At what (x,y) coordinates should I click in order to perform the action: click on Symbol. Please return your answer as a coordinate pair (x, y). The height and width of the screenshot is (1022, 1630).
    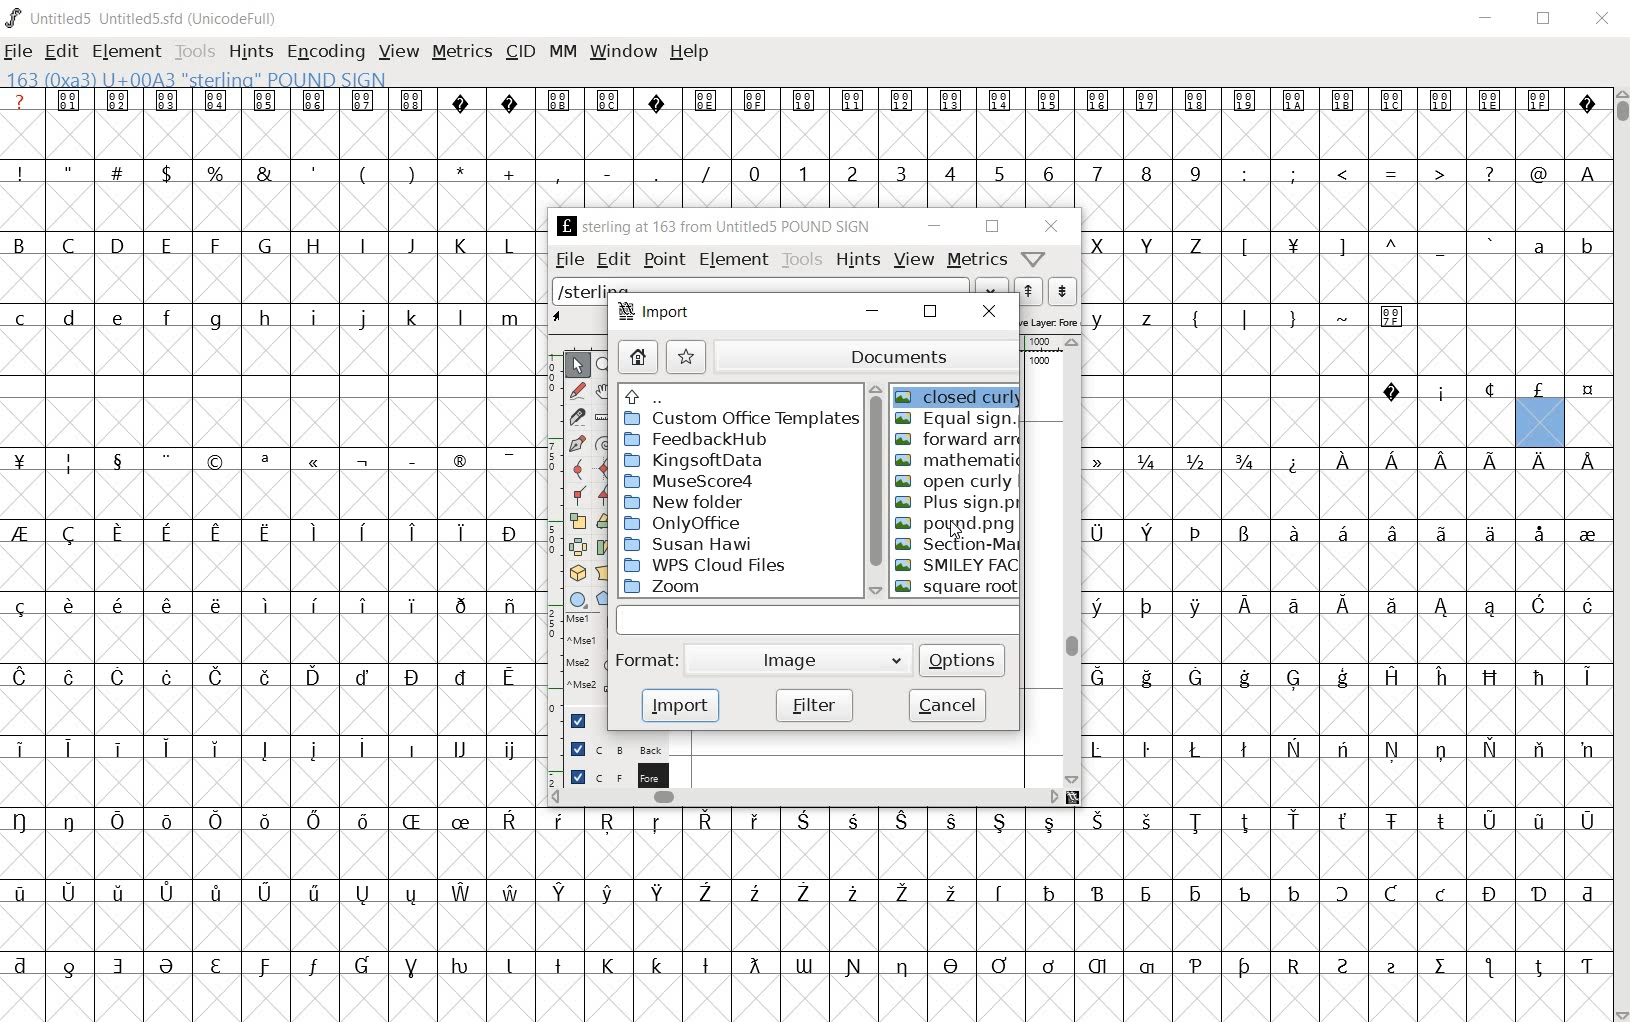
    Looking at the image, I should click on (165, 460).